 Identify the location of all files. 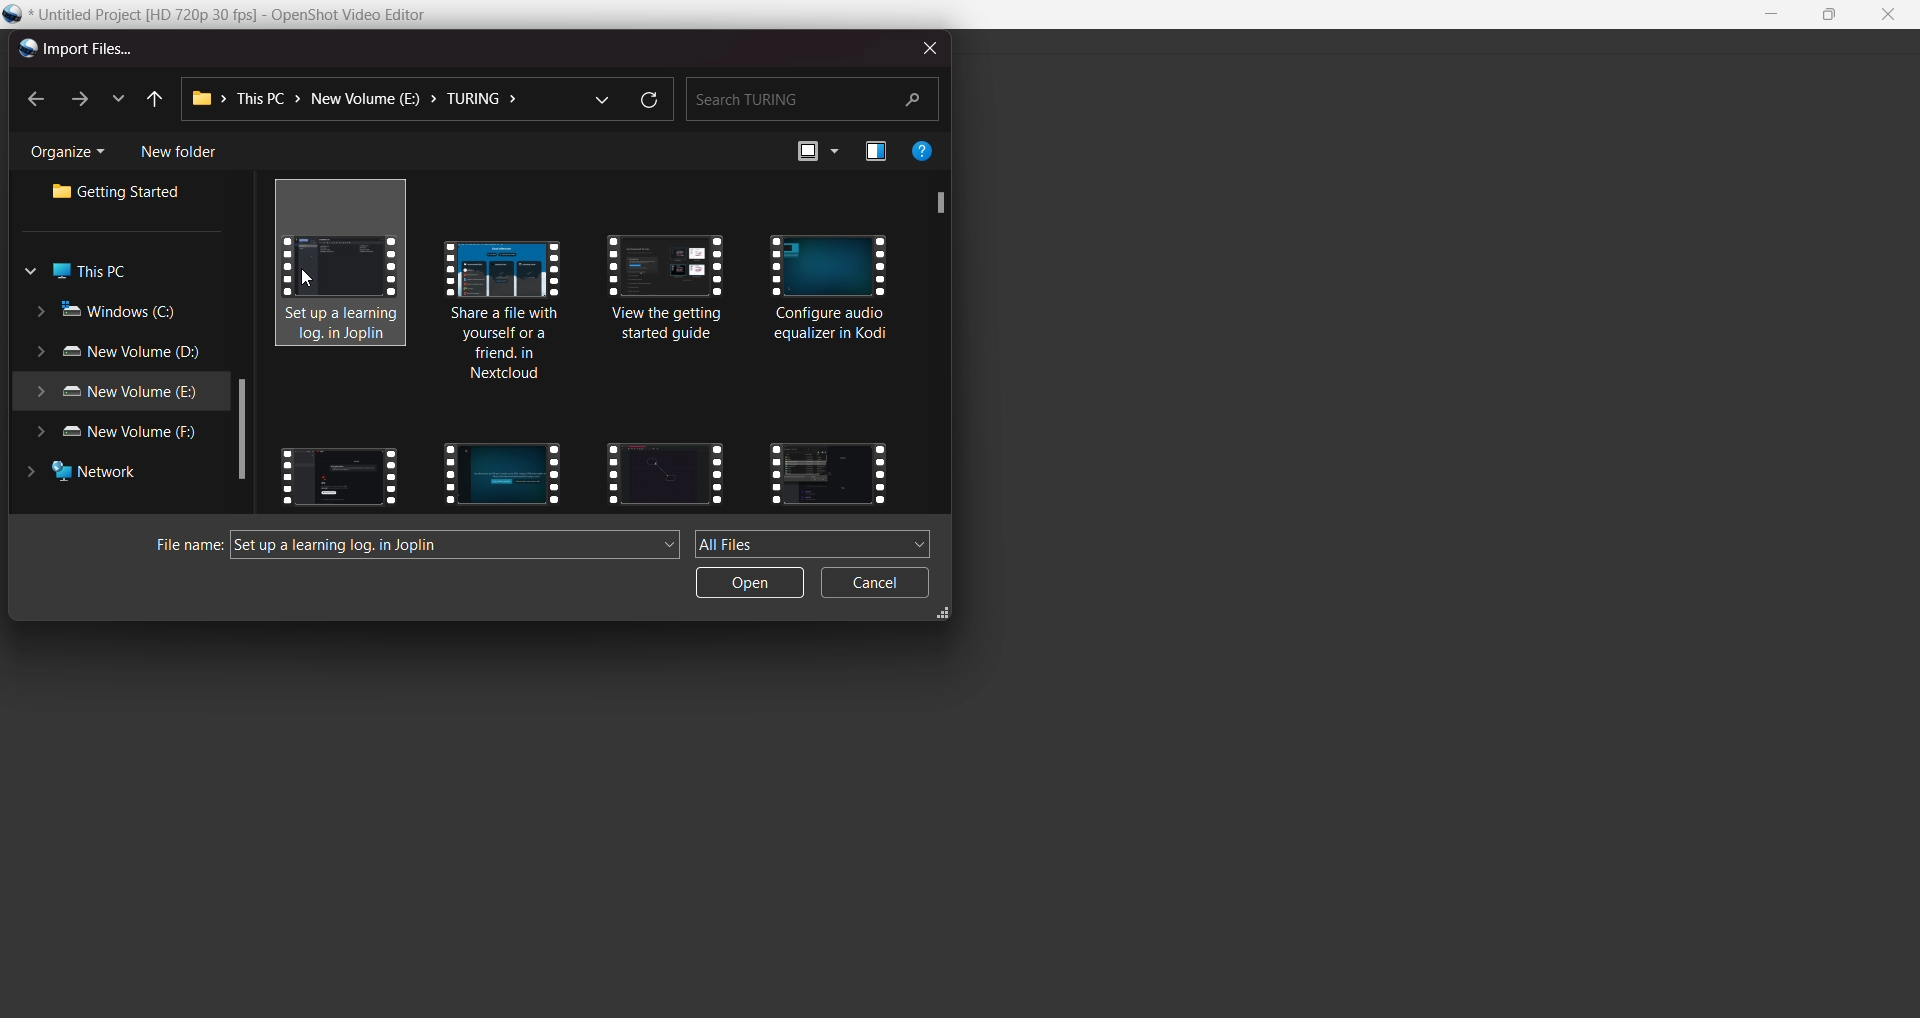
(814, 543).